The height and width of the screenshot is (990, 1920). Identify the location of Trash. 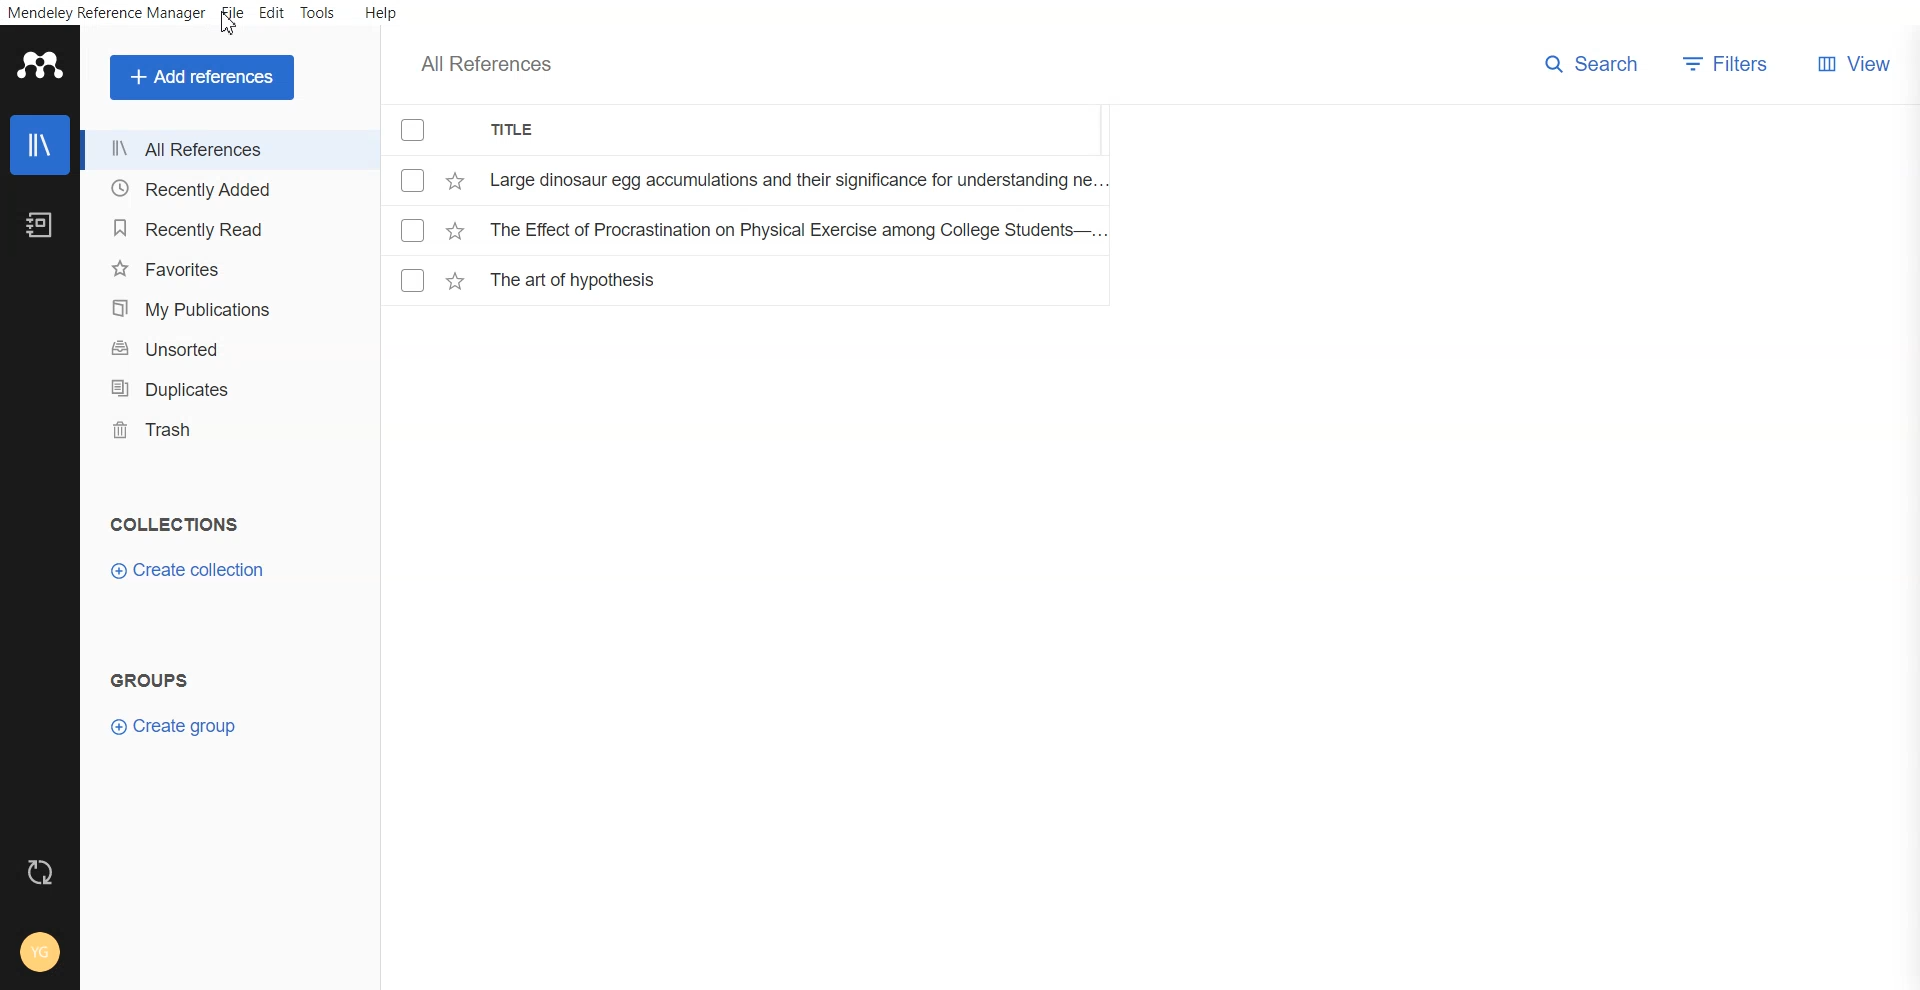
(210, 429).